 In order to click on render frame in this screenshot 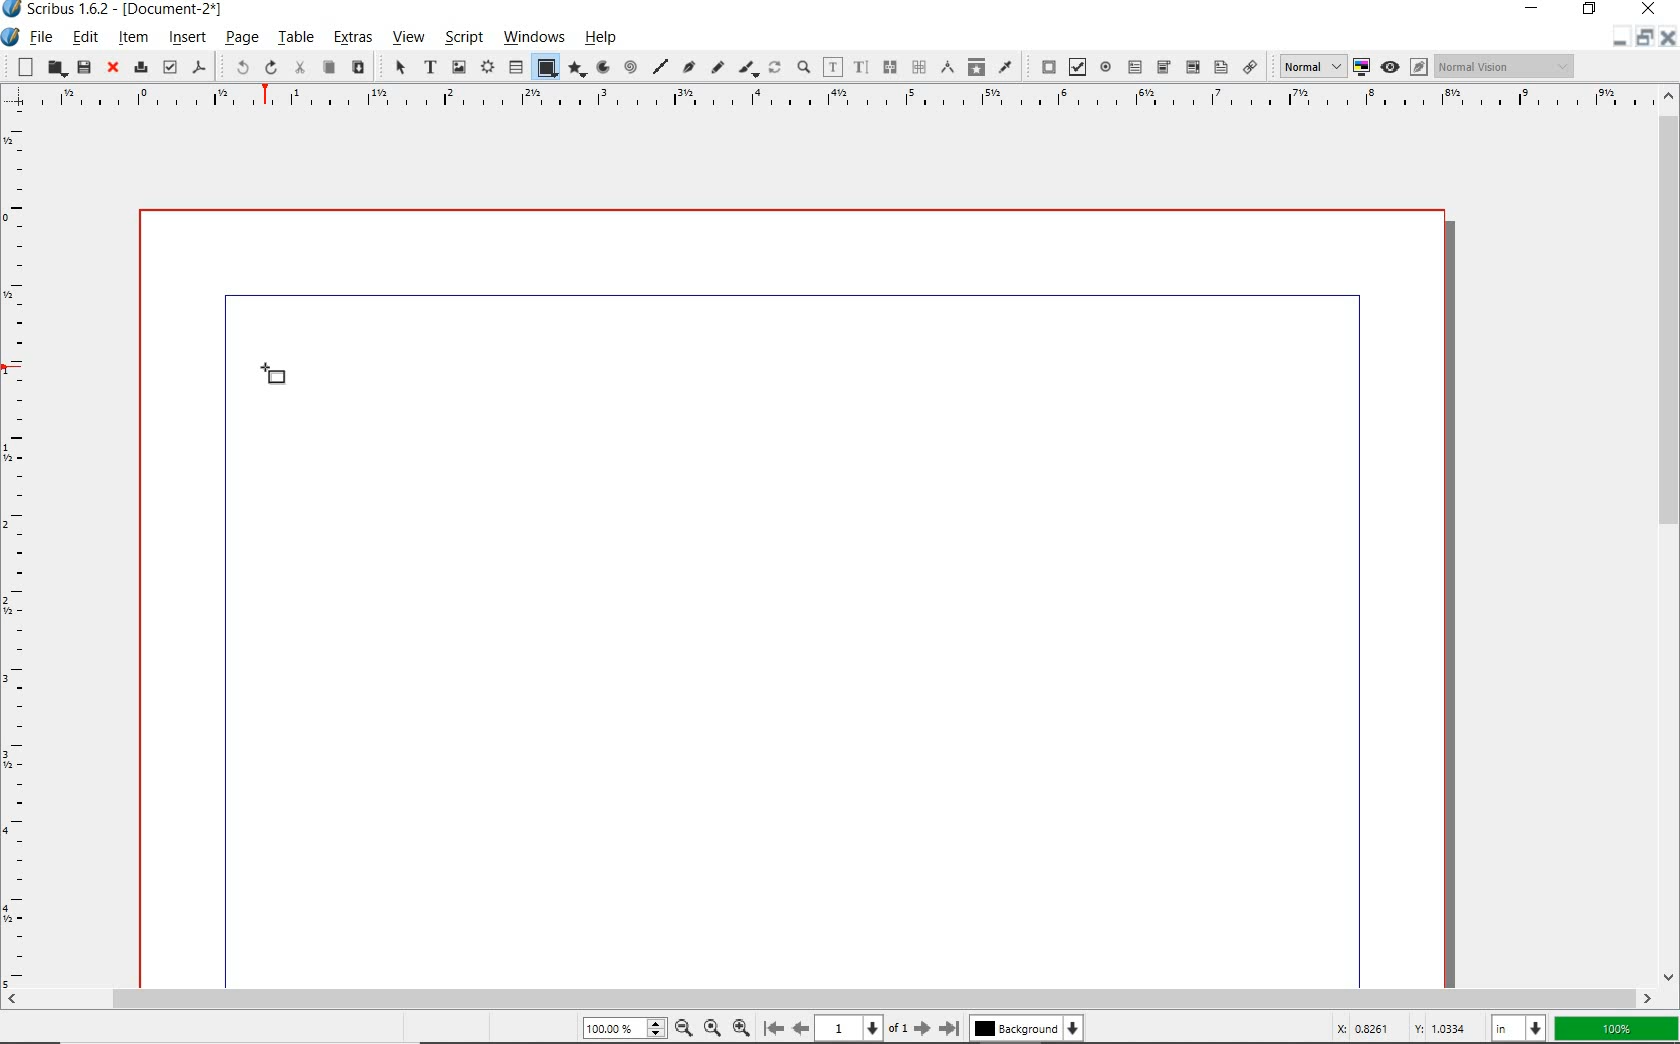, I will do `click(486, 68)`.